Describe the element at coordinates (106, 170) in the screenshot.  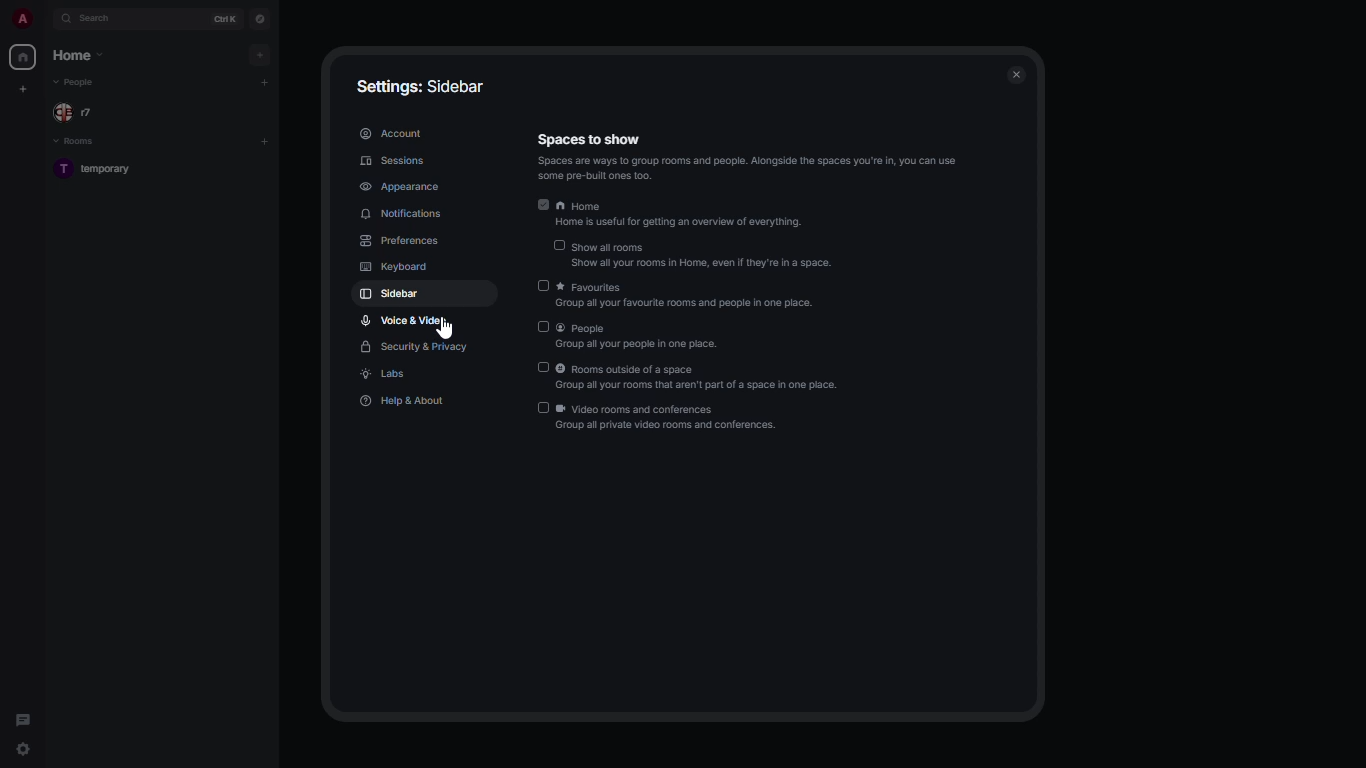
I see `room` at that location.